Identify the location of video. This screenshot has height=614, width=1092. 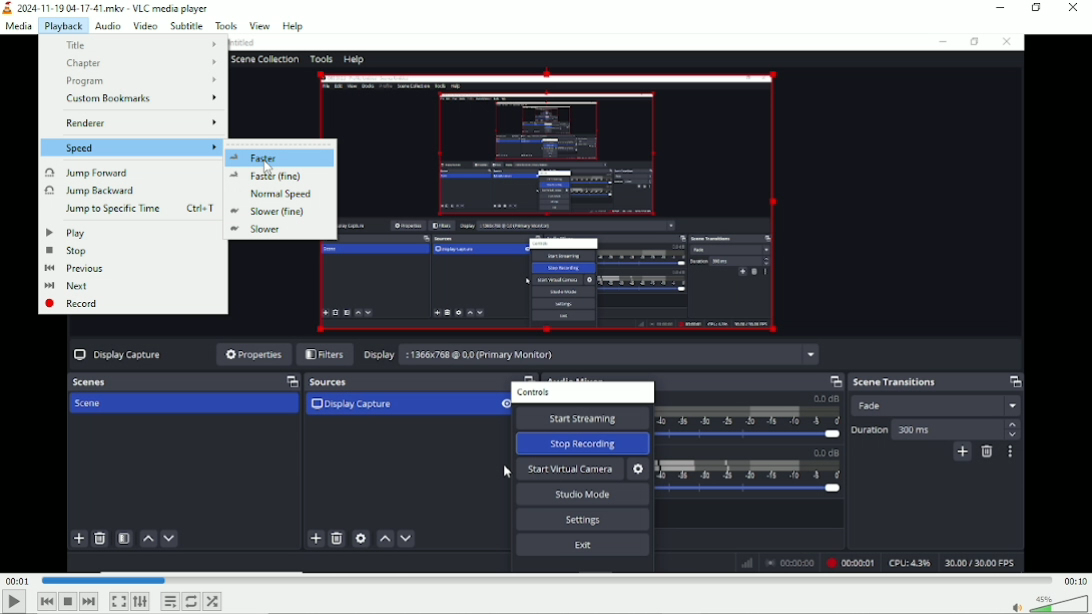
(144, 25).